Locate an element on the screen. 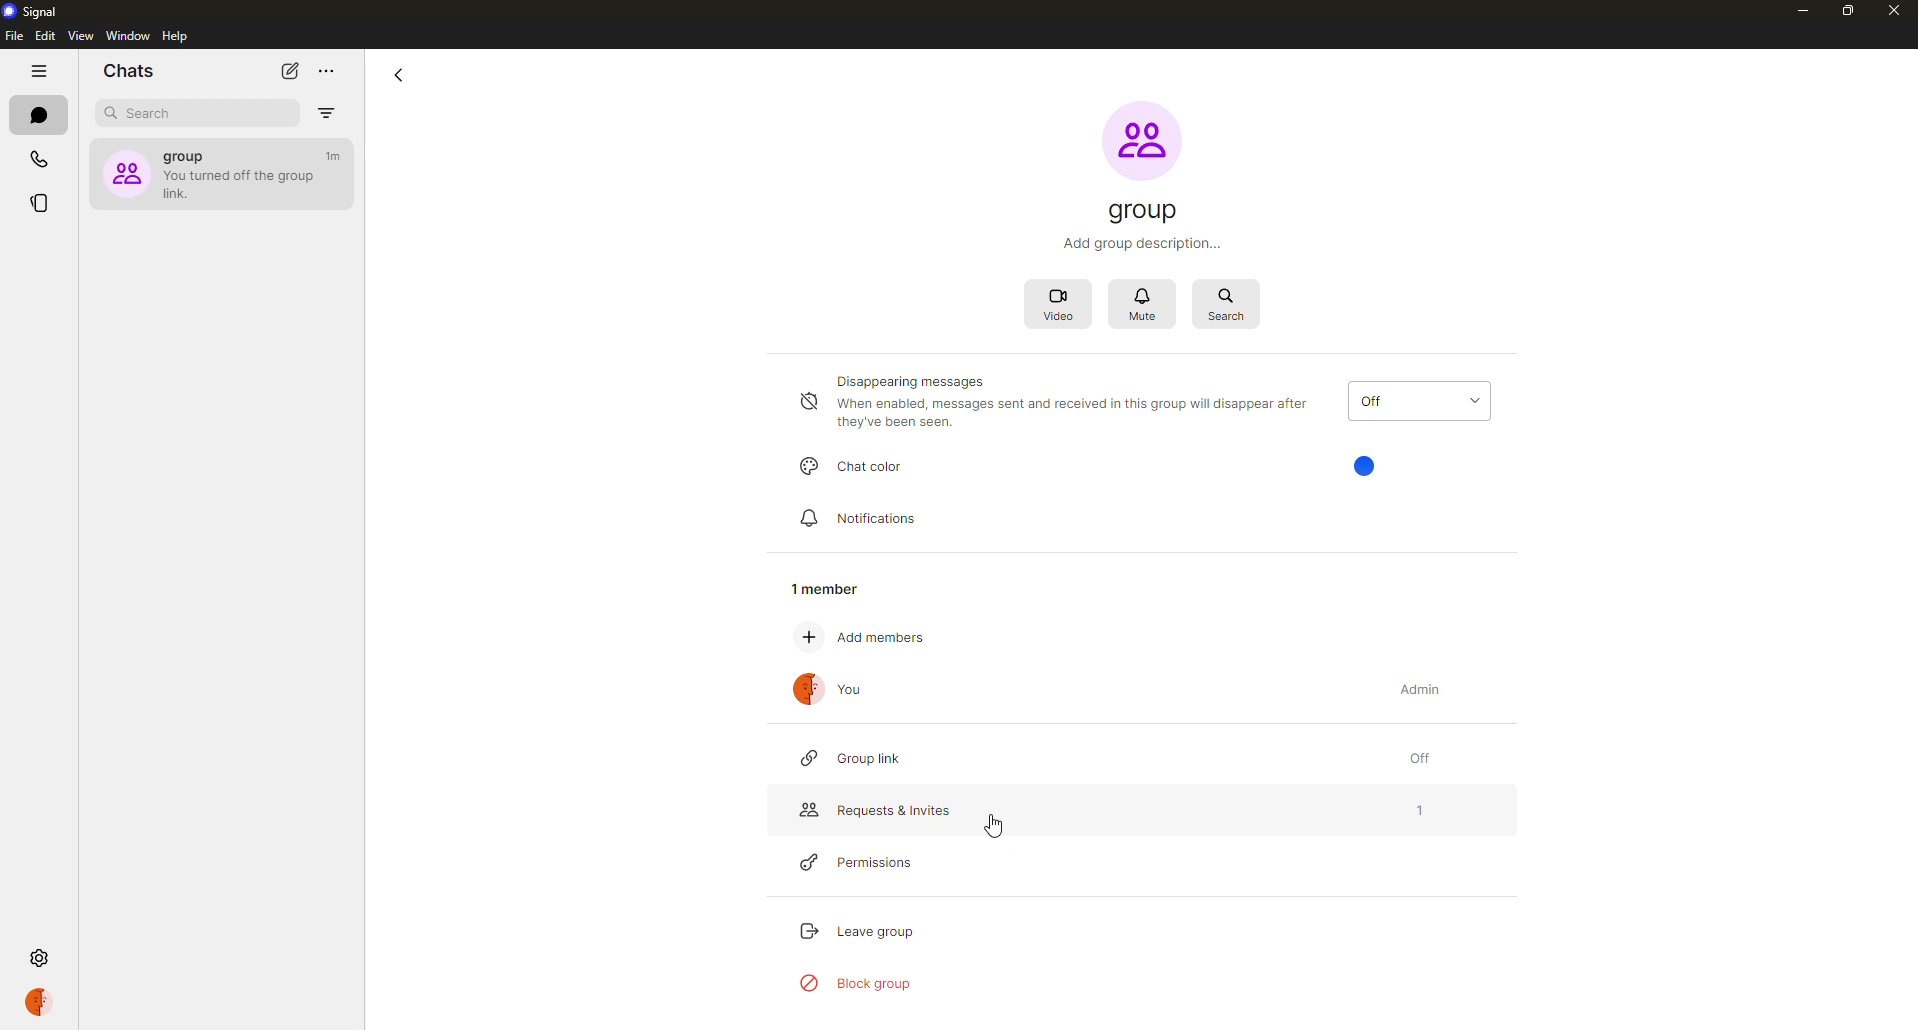 The image size is (1918, 1030). signal is located at coordinates (37, 14).